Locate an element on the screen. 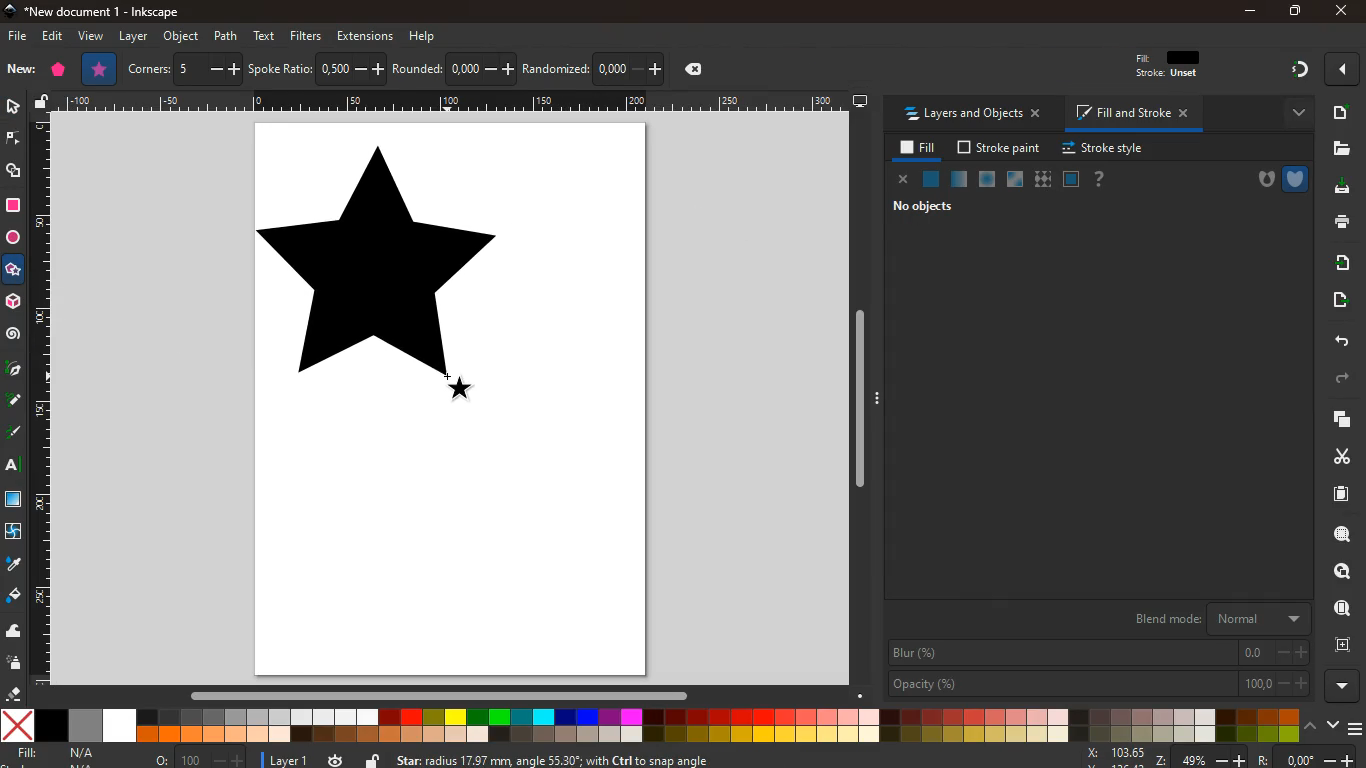  square is located at coordinates (13, 501).